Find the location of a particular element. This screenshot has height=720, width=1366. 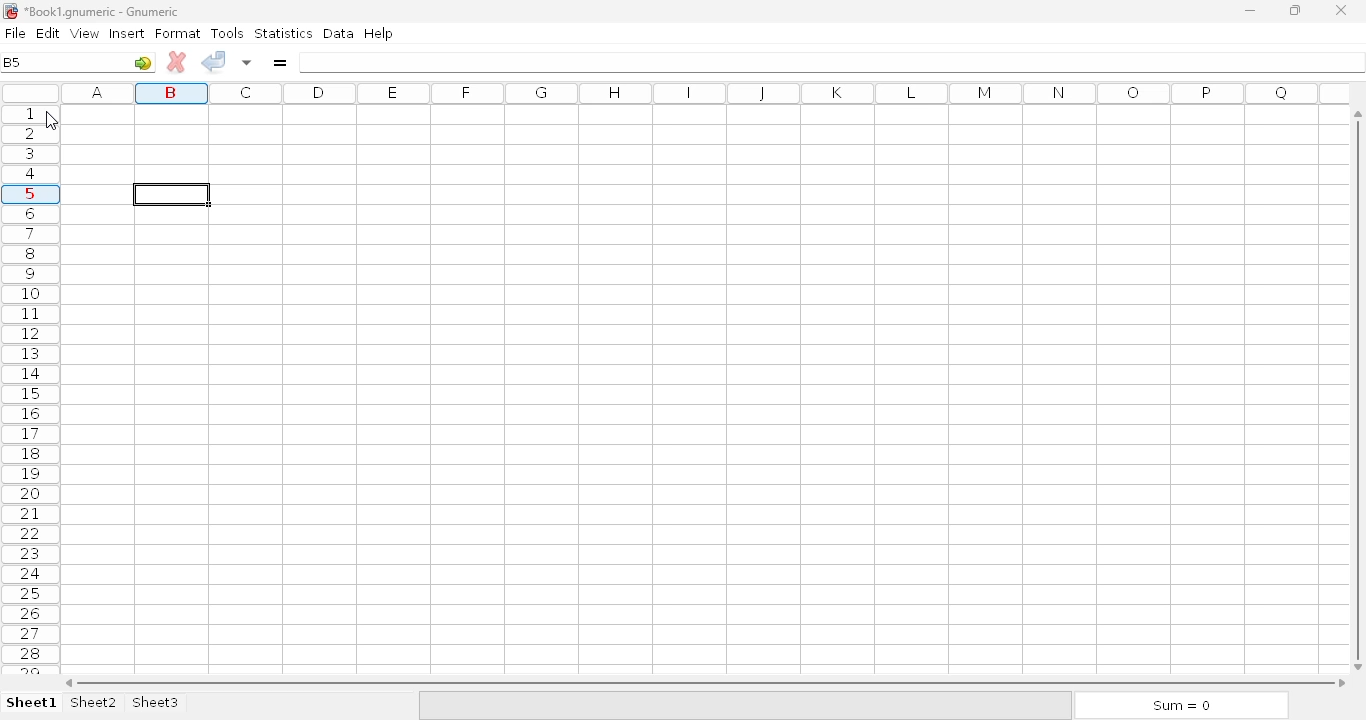

close is located at coordinates (1340, 11).